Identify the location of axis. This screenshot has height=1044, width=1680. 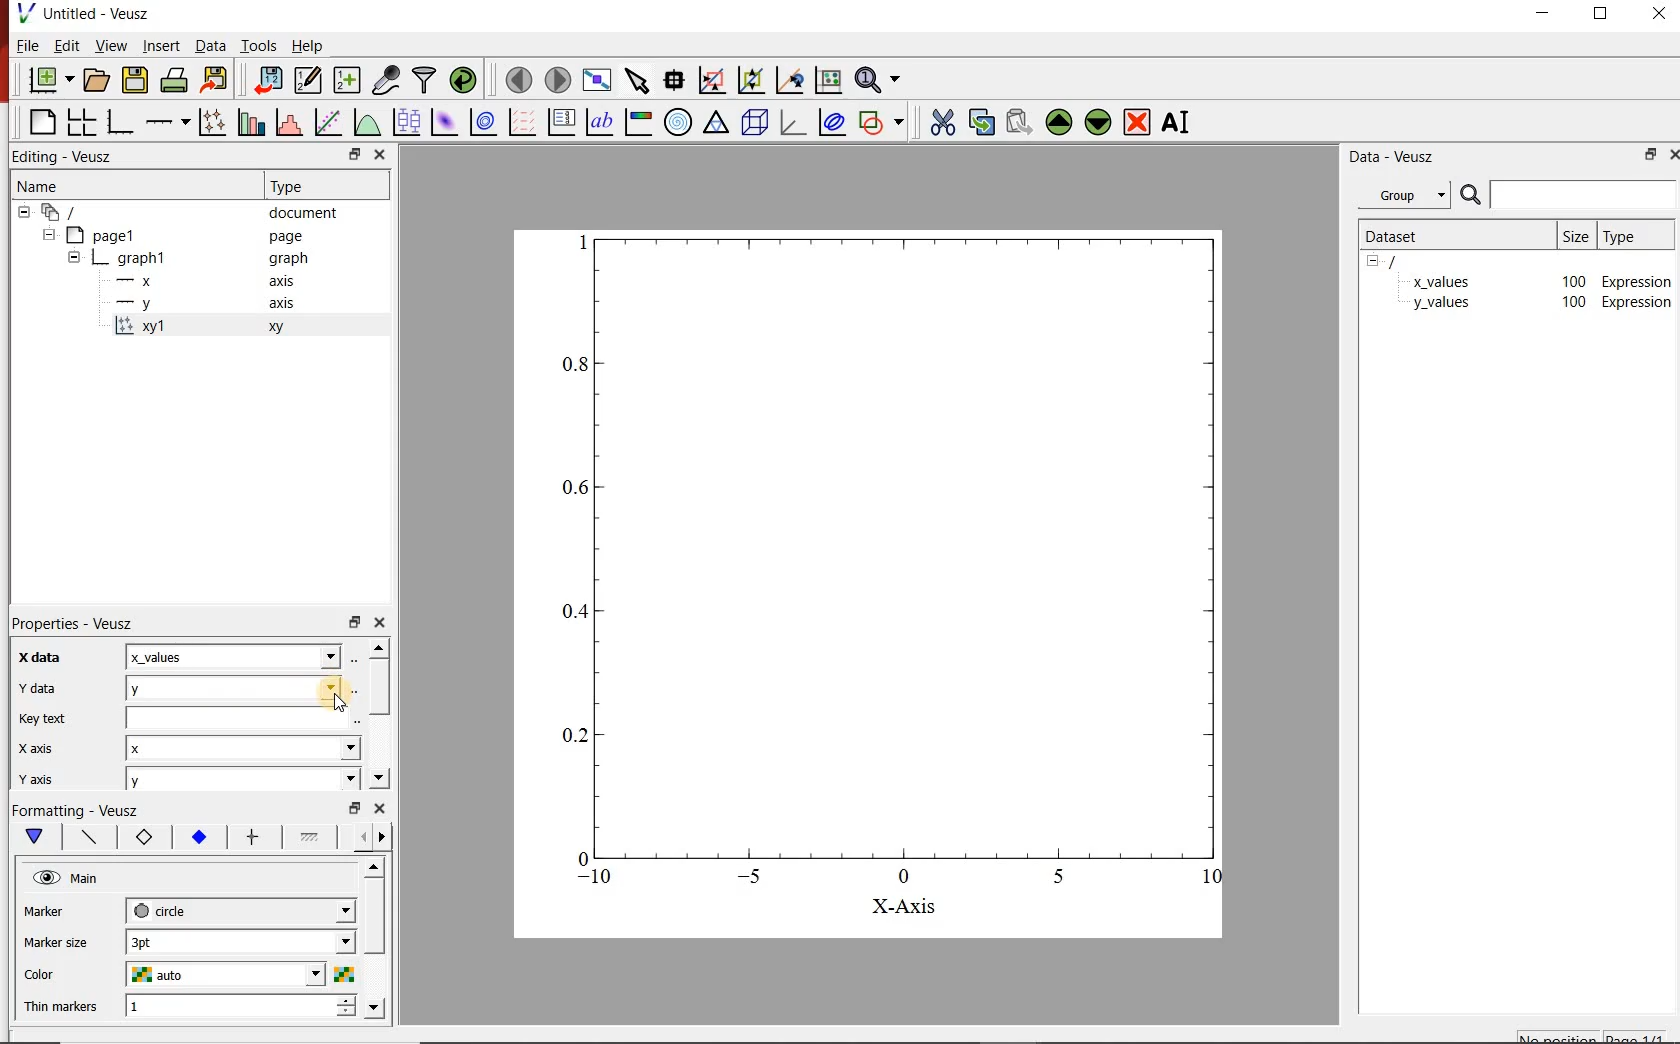
(284, 281).